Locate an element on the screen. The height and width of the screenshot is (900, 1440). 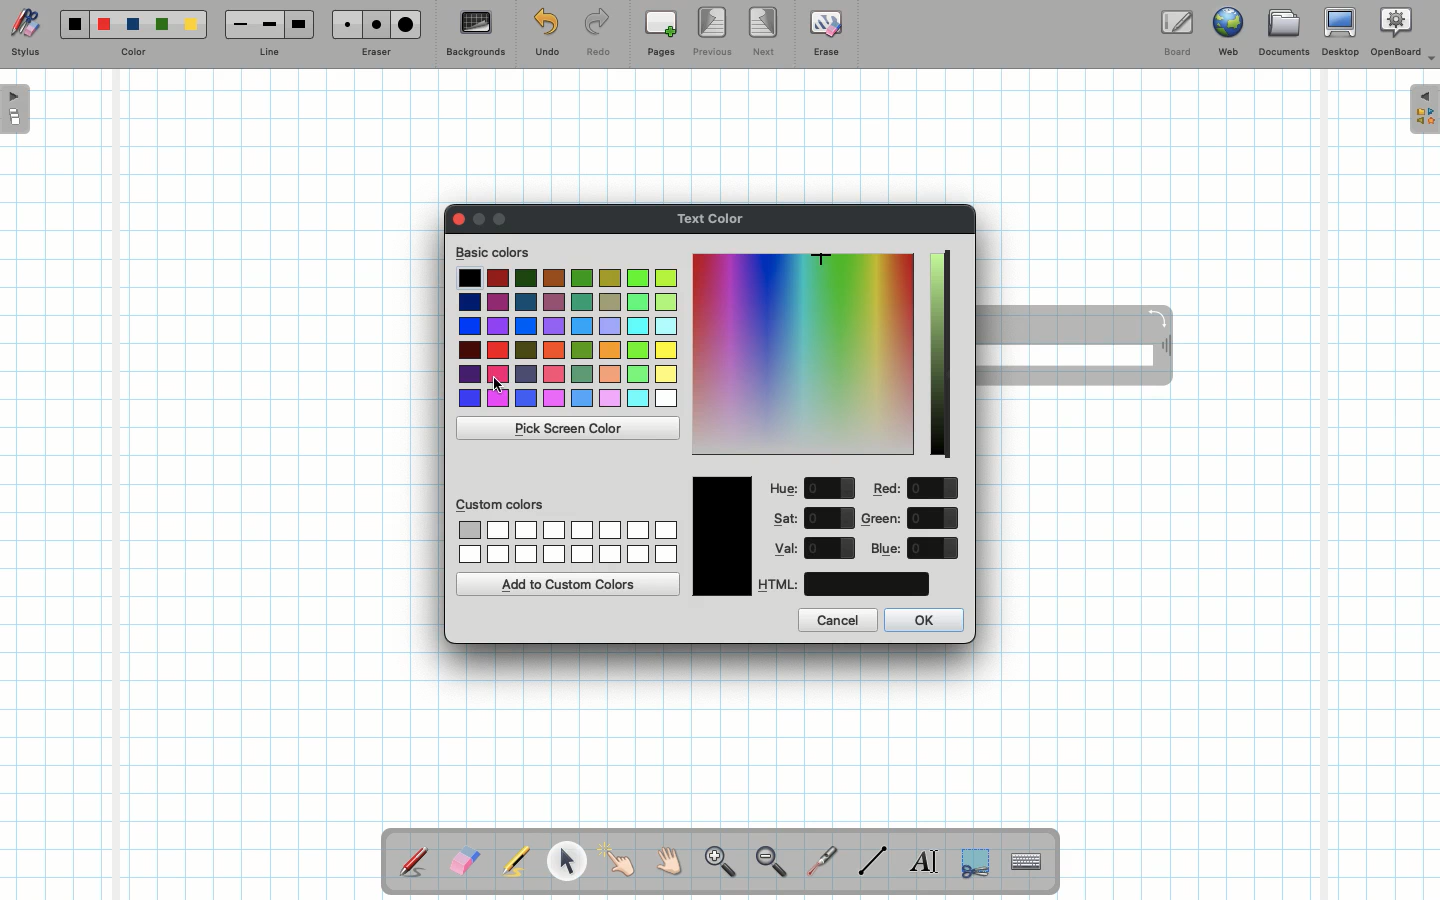
Web is located at coordinates (1227, 36).